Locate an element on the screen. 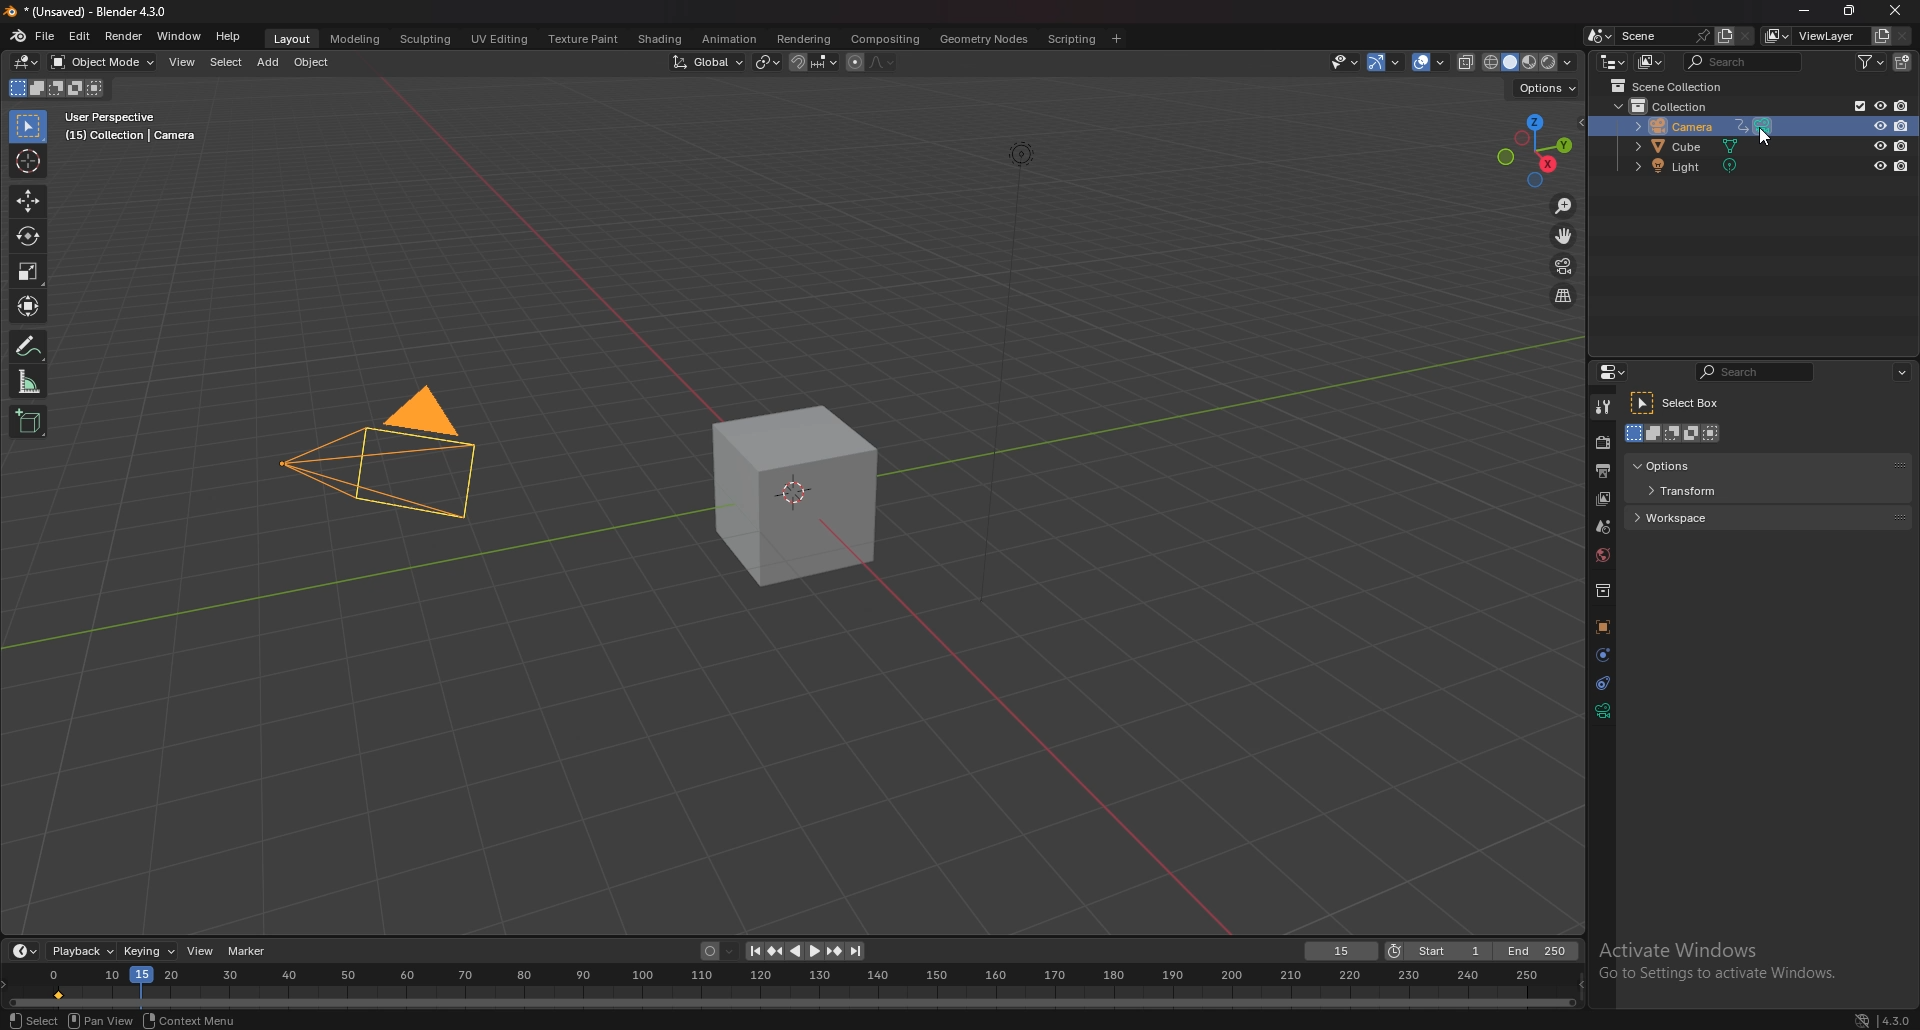 The width and height of the screenshot is (1920, 1030). transform pivot point is located at coordinates (766, 62).